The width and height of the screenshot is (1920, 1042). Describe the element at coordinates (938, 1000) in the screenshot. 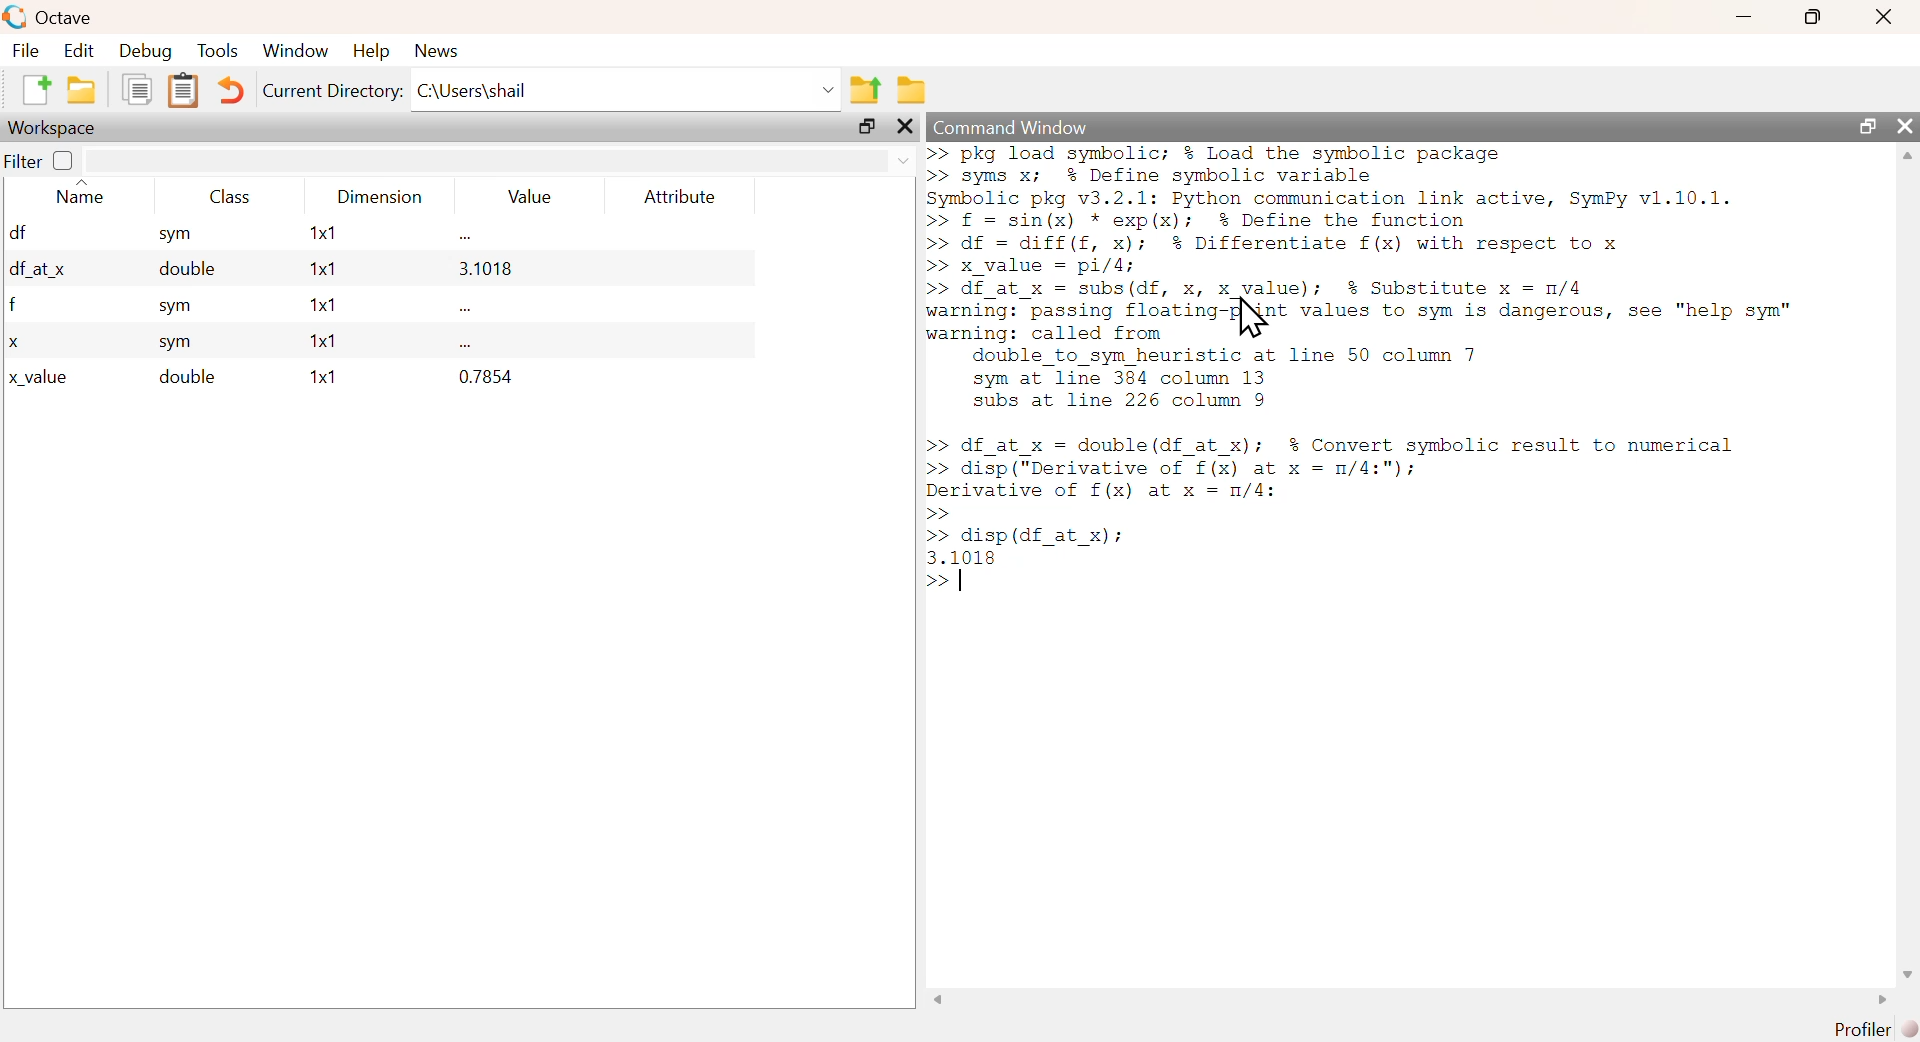

I see `scroll left` at that location.